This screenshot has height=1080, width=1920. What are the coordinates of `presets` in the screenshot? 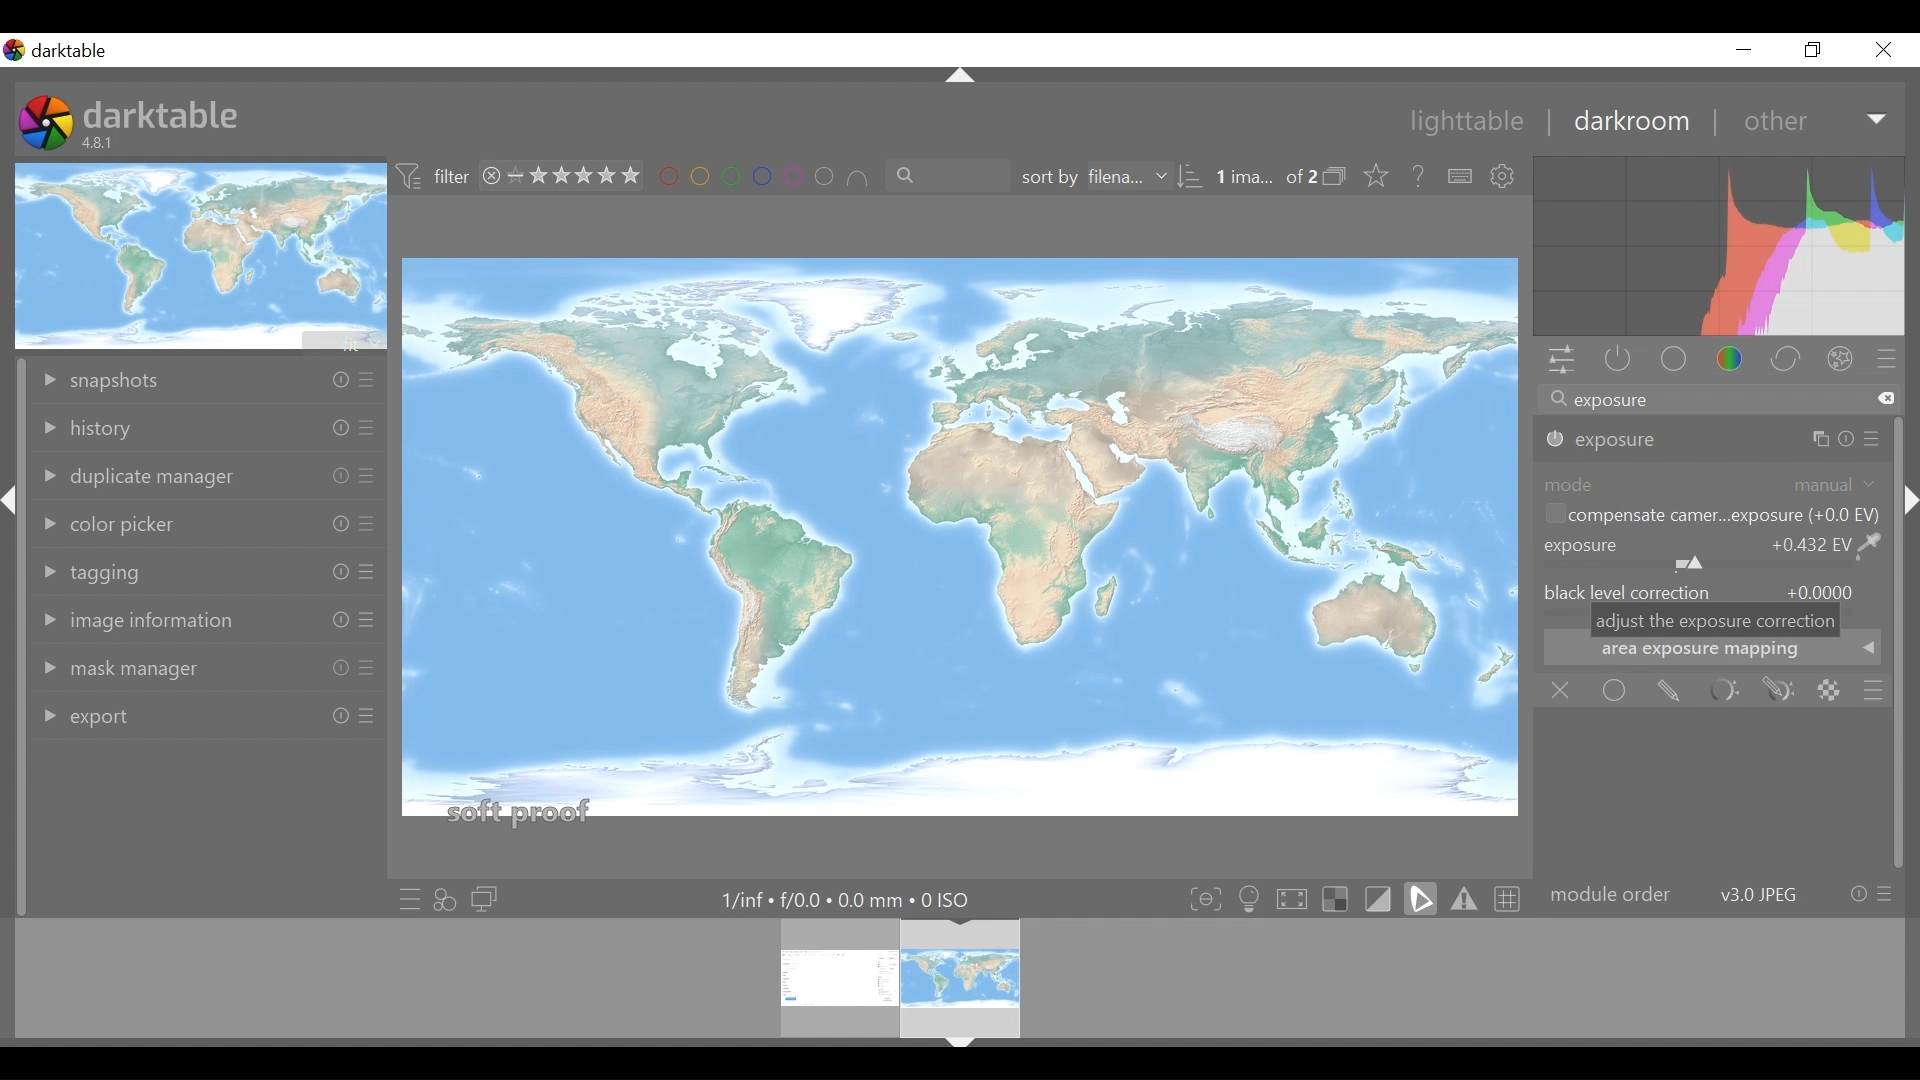 It's located at (1887, 361).